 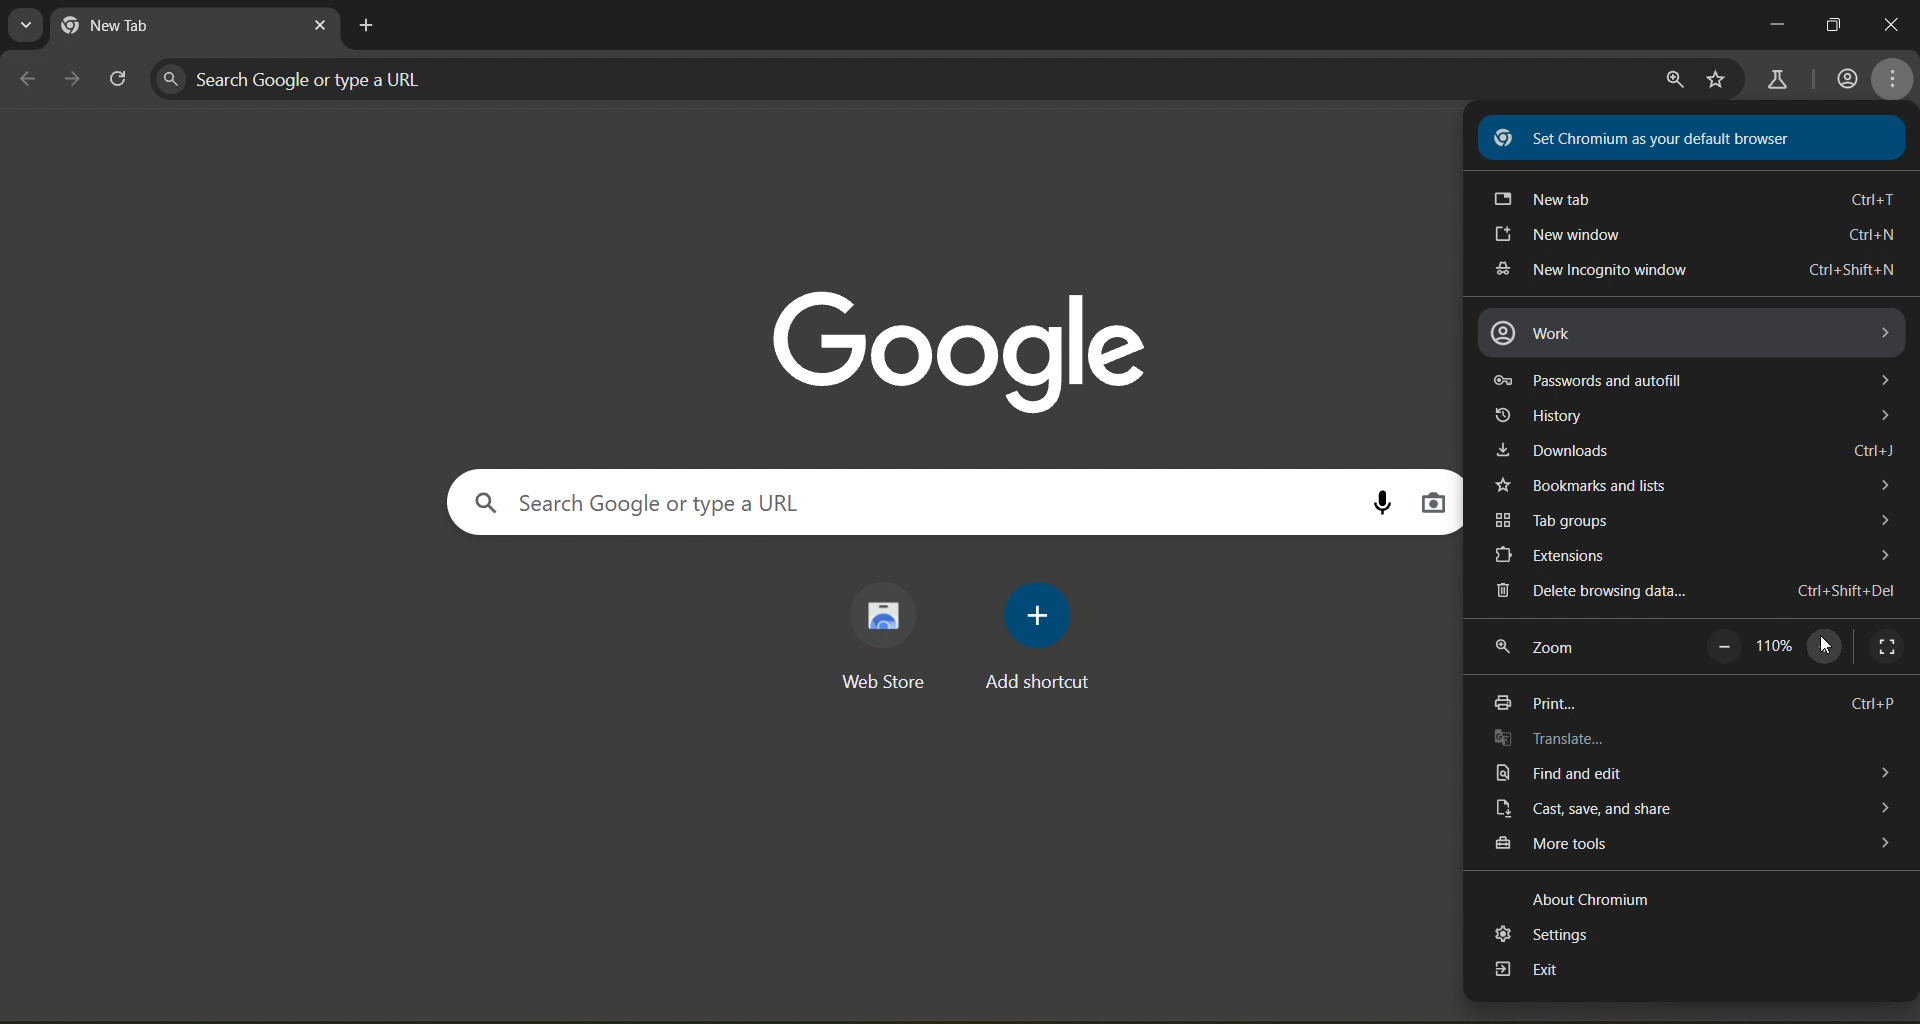 I want to click on reload page, so click(x=119, y=80).